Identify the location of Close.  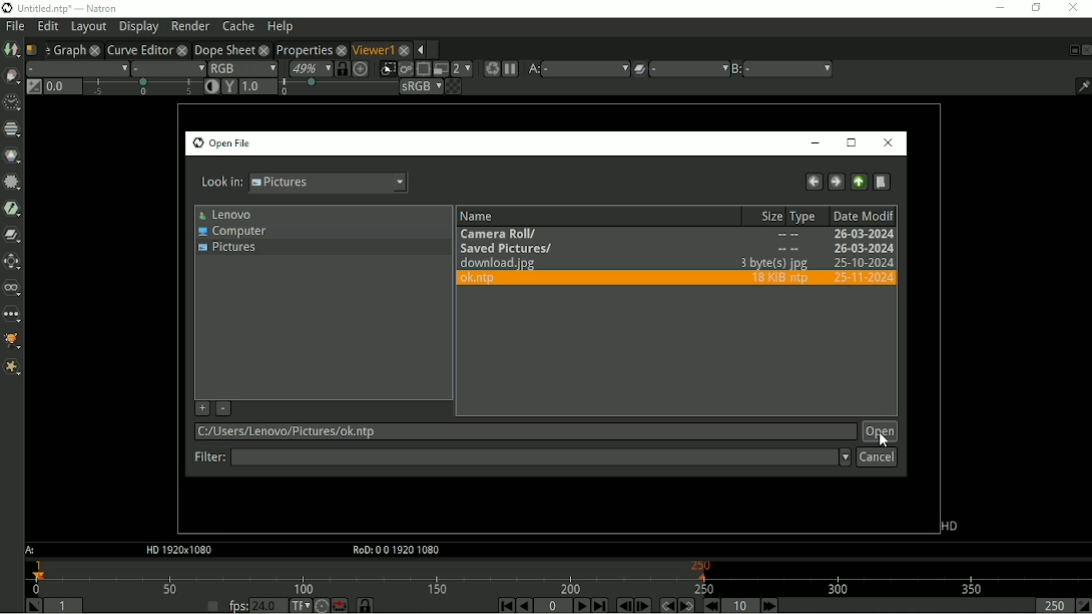
(887, 143).